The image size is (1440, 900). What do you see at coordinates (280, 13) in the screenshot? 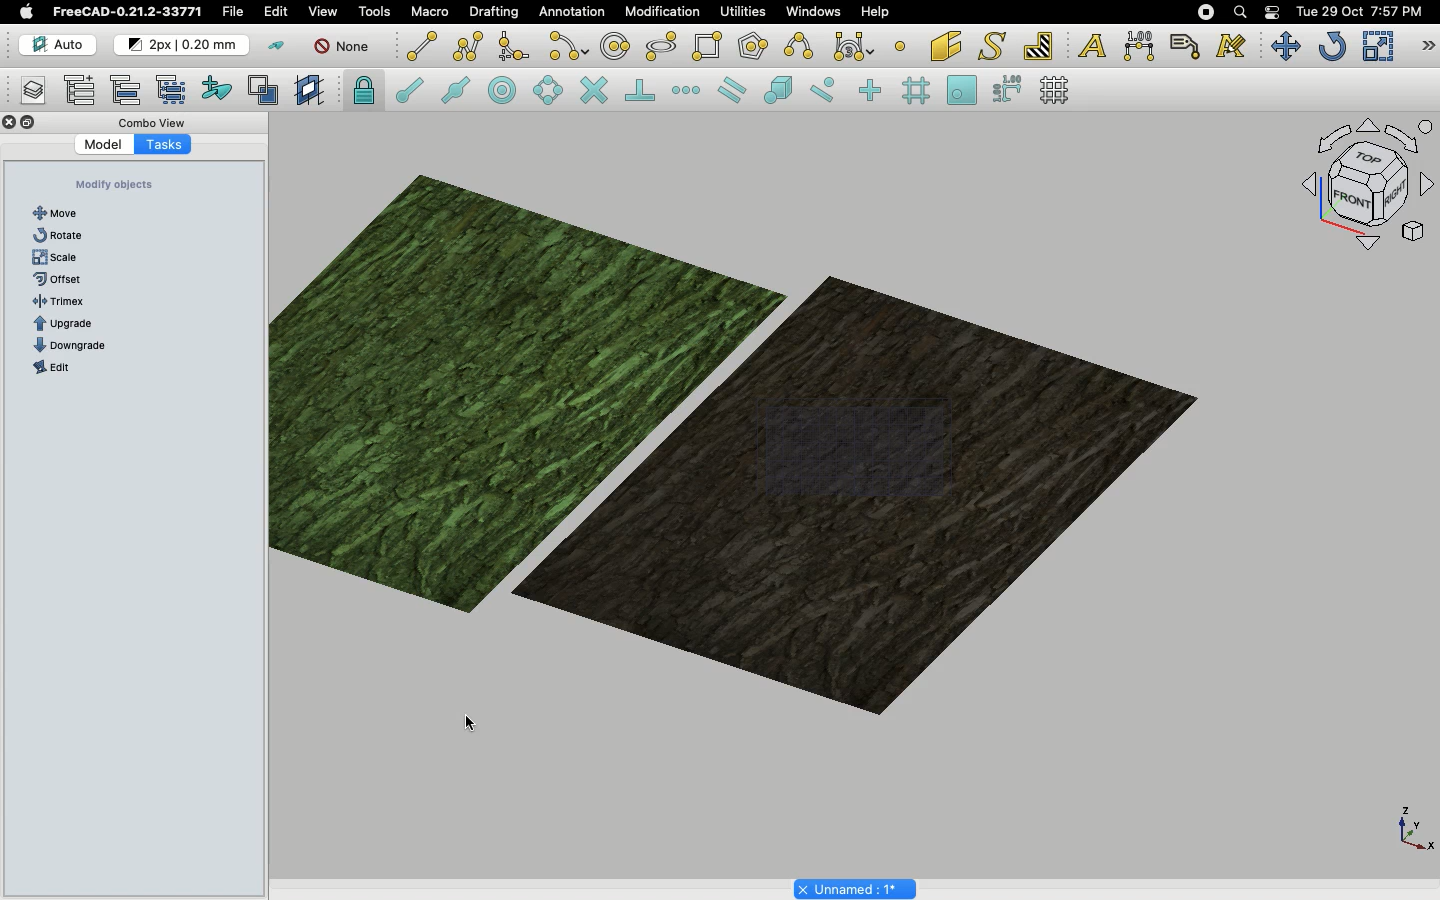
I see `Selecting edit` at bounding box center [280, 13].